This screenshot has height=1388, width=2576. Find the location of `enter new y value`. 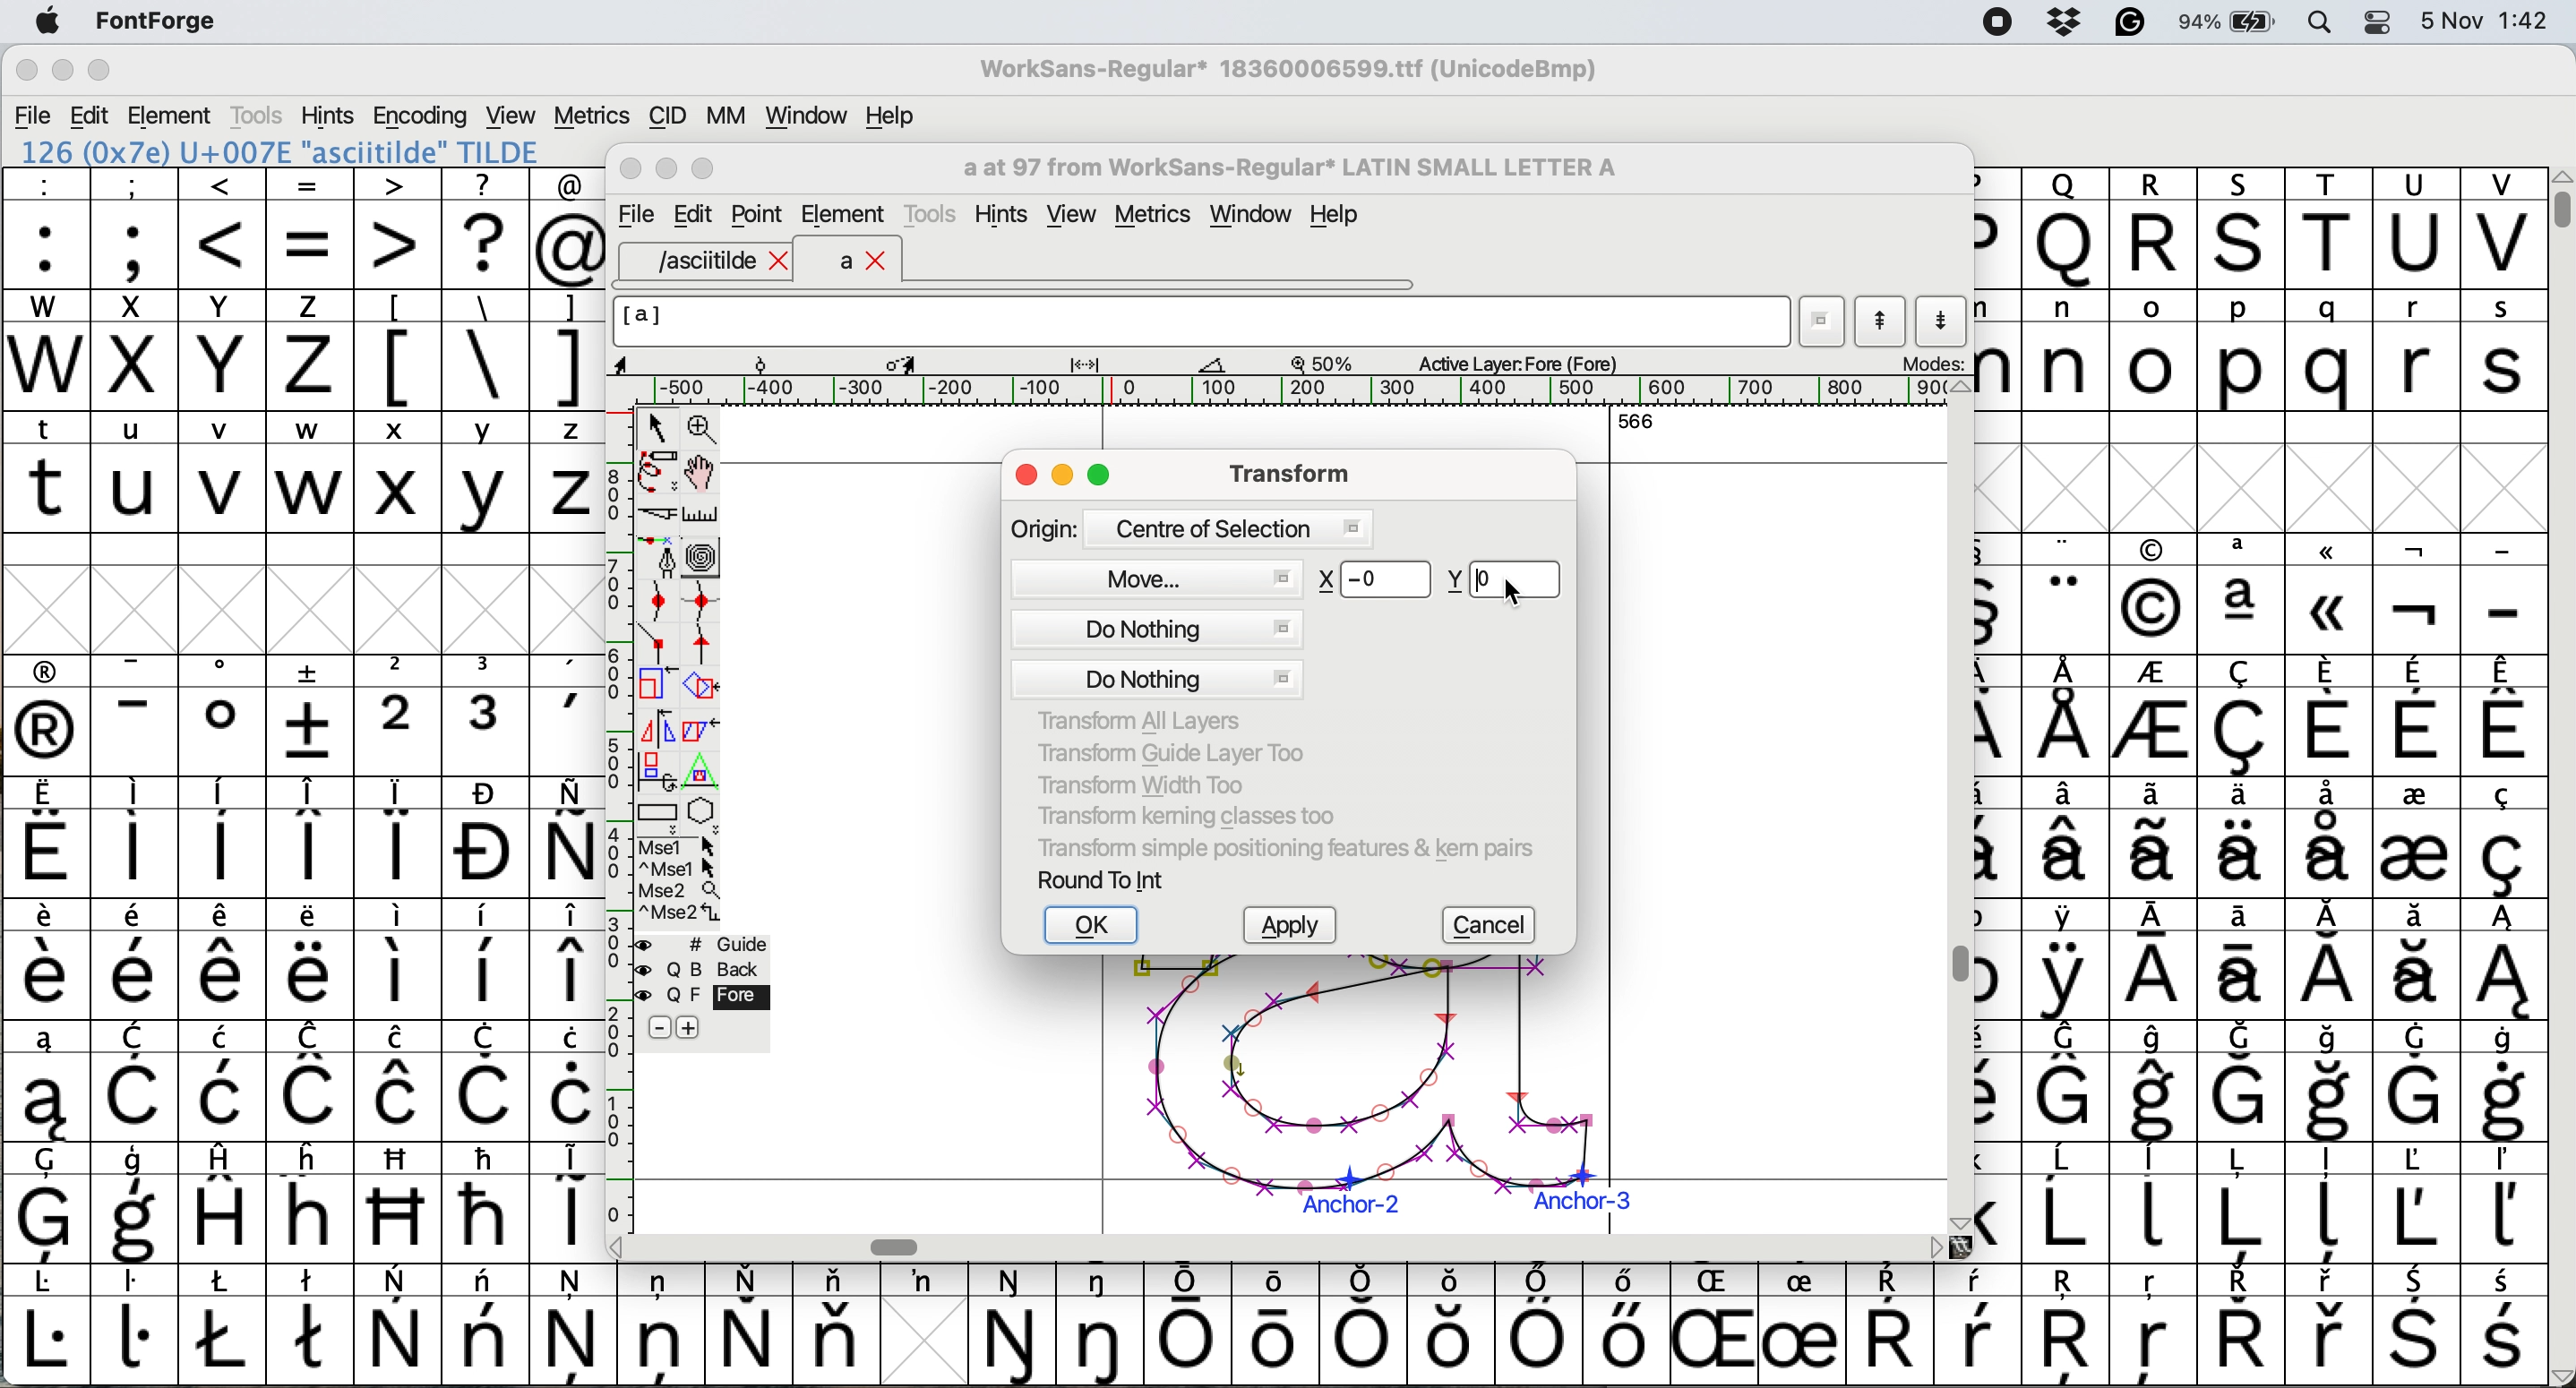

enter new y value is located at coordinates (1511, 578).